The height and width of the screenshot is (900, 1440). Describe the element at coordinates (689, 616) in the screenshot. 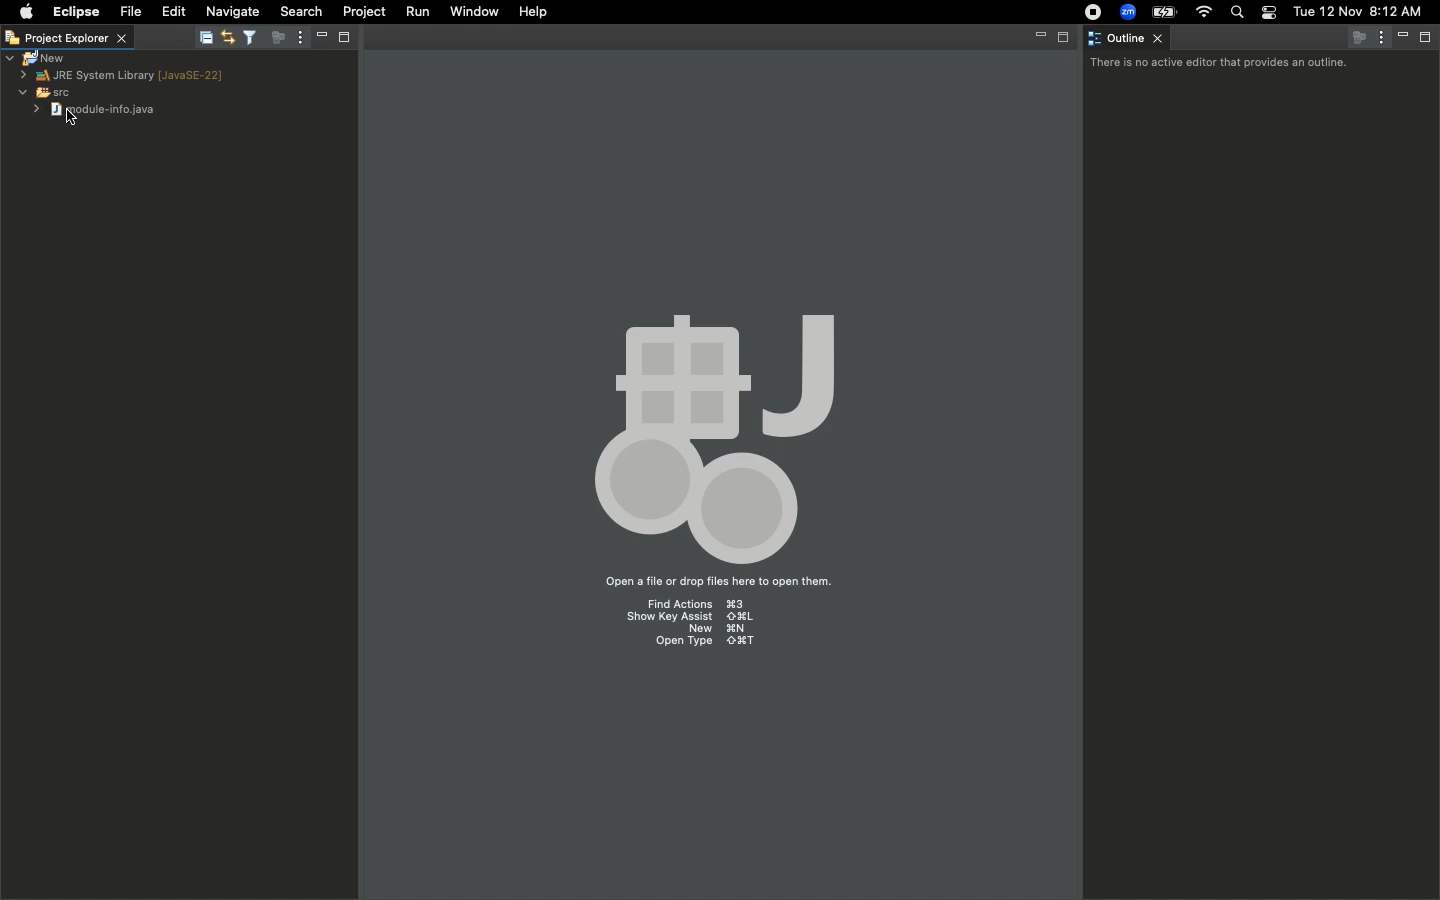

I see `Show key assist` at that location.